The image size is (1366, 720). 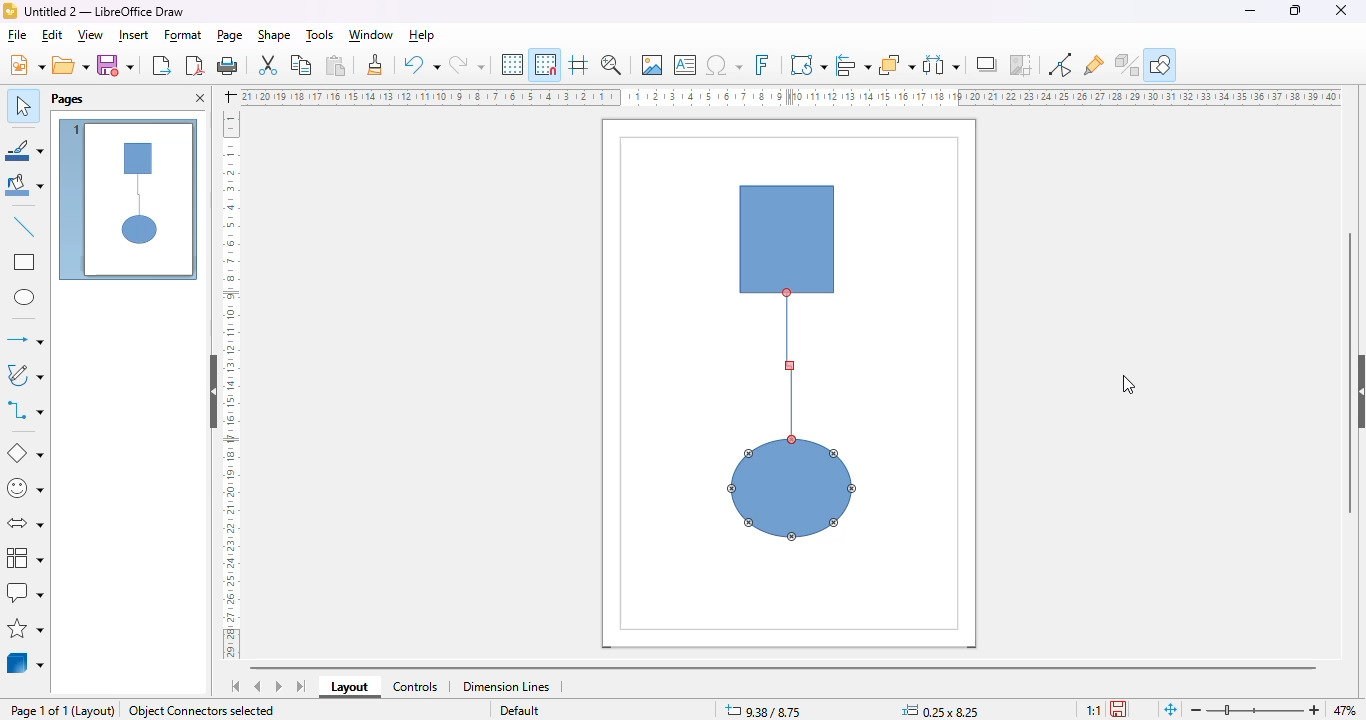 I want to click on 0.25 x 8.25, so click(x=941, y=710).